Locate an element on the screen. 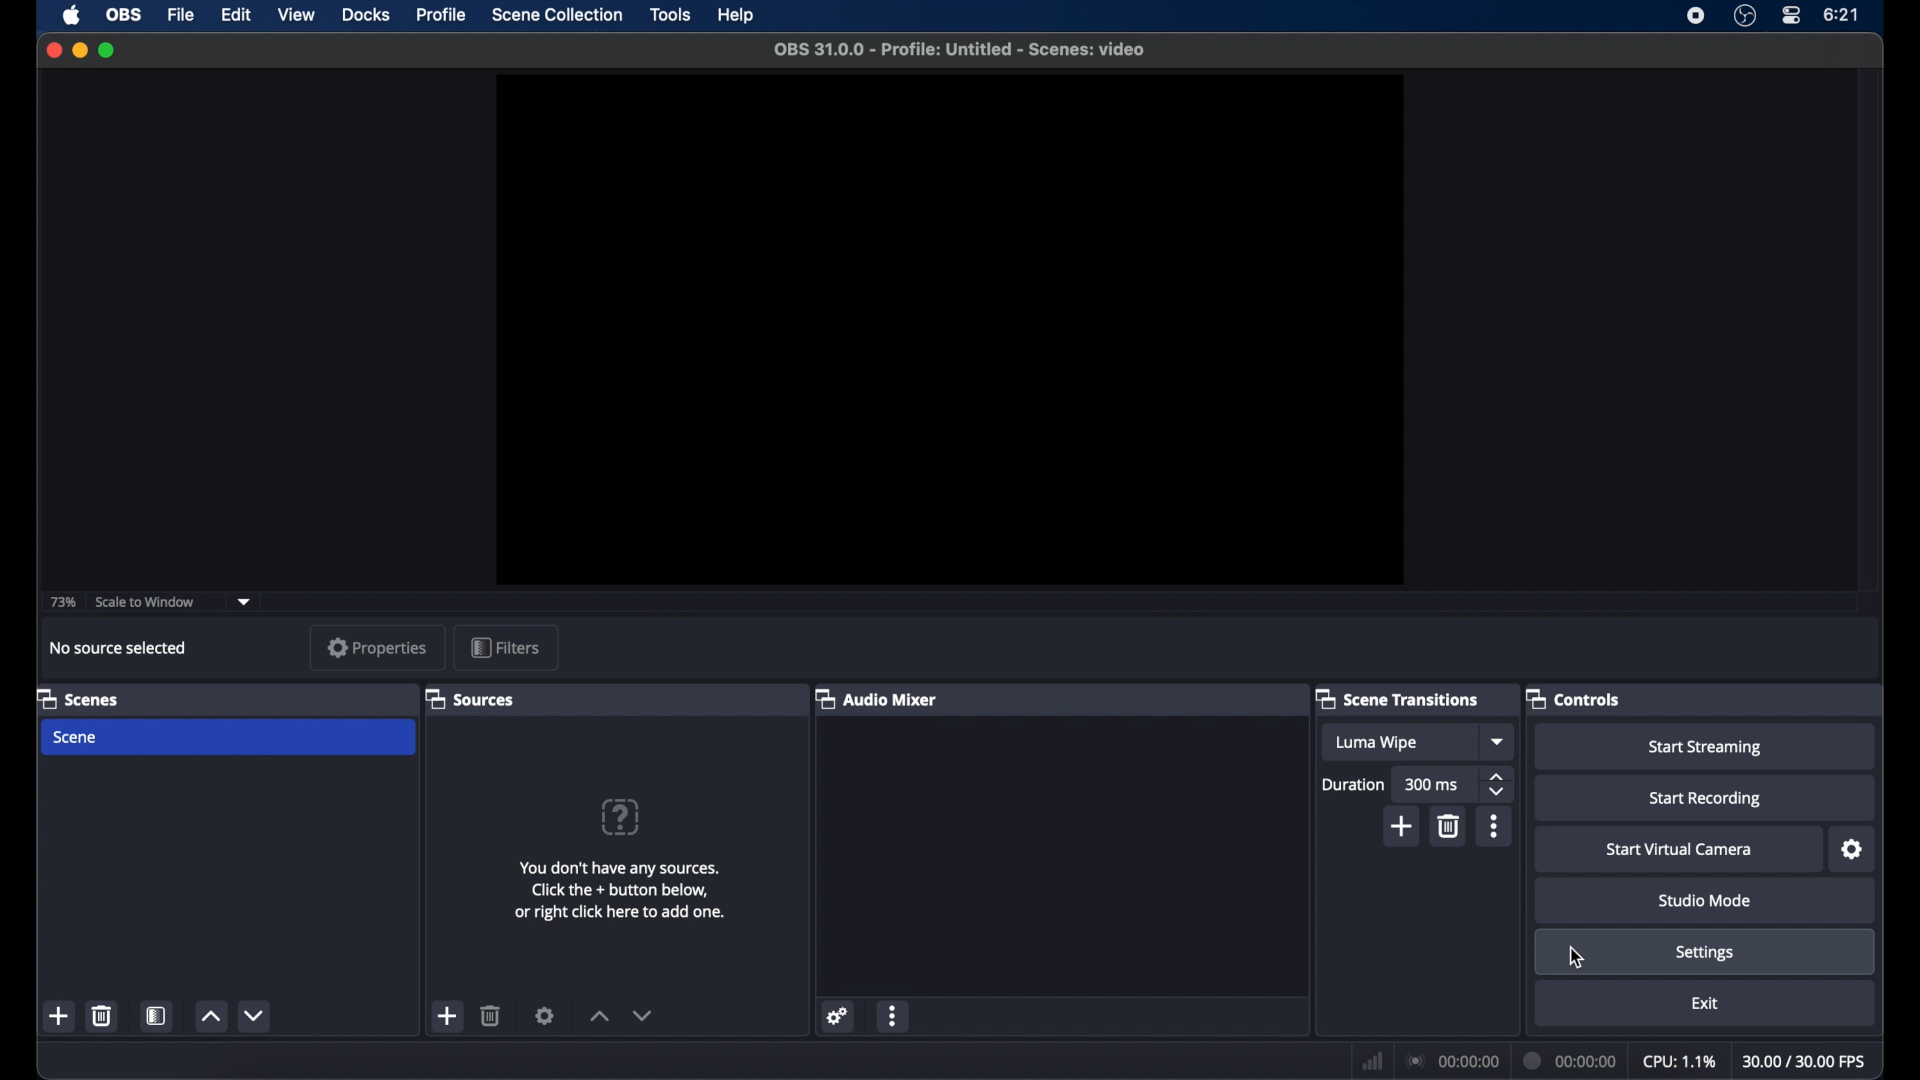  scene is located at coordinates (77, 738).